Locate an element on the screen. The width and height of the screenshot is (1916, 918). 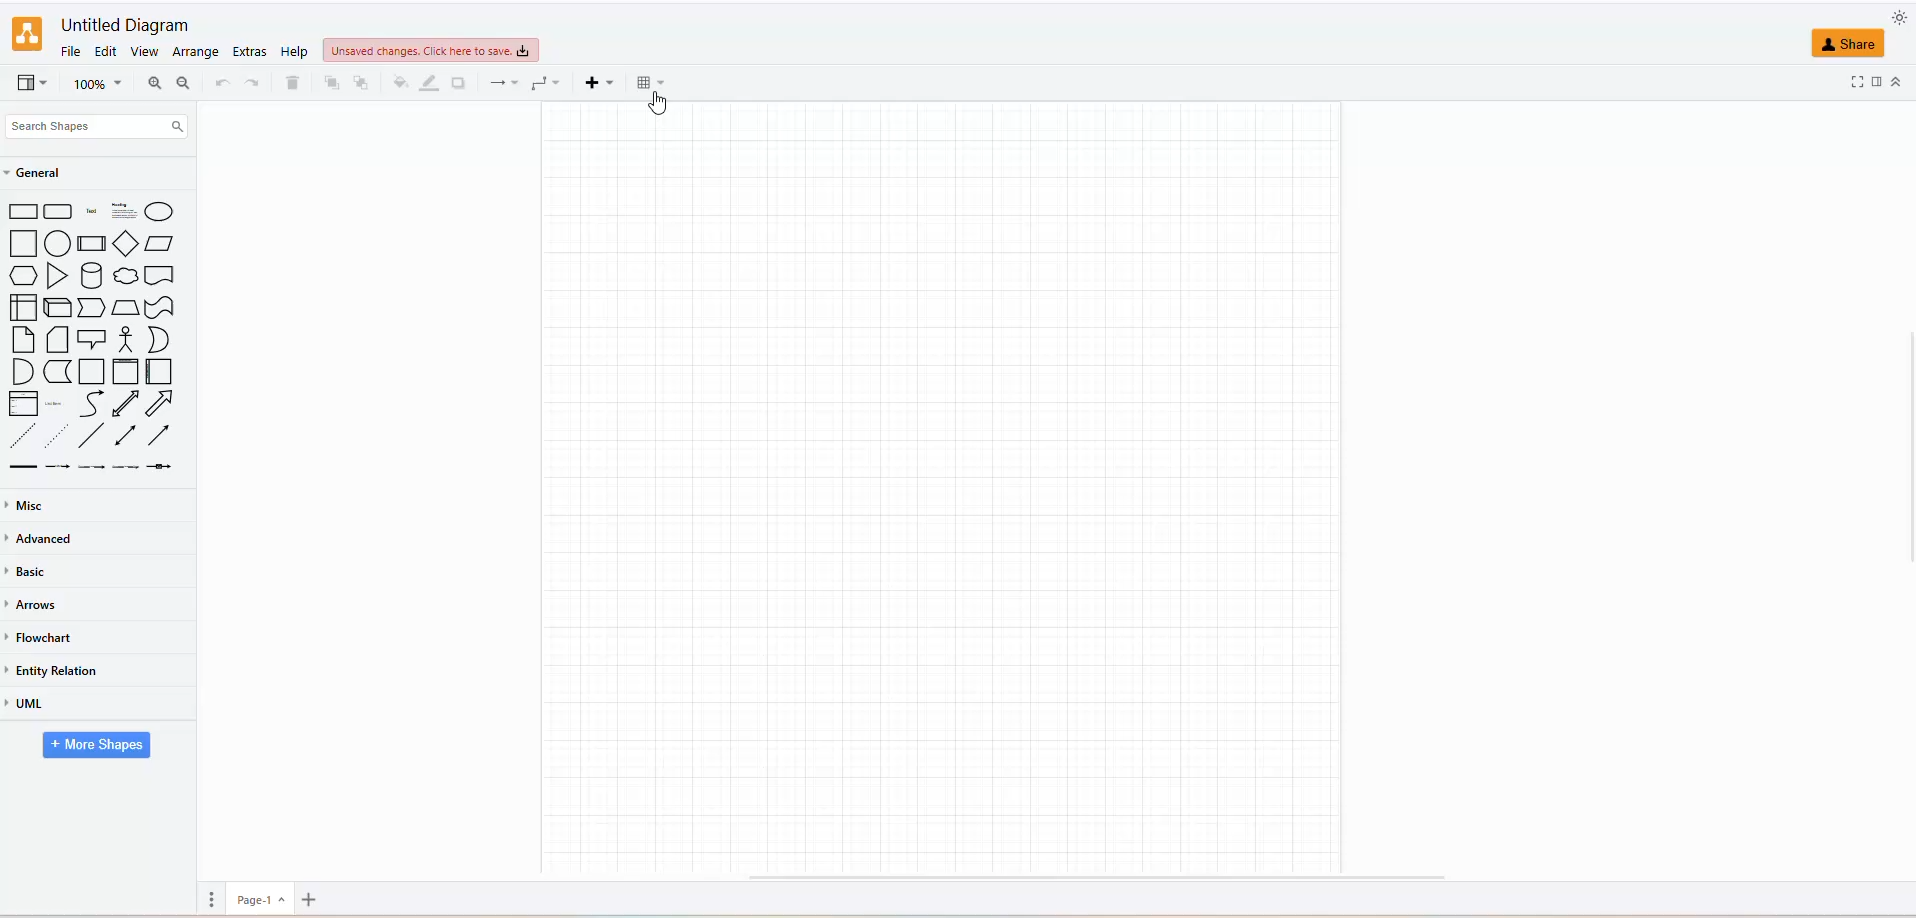
line colors is located at coordinates (432, 83).